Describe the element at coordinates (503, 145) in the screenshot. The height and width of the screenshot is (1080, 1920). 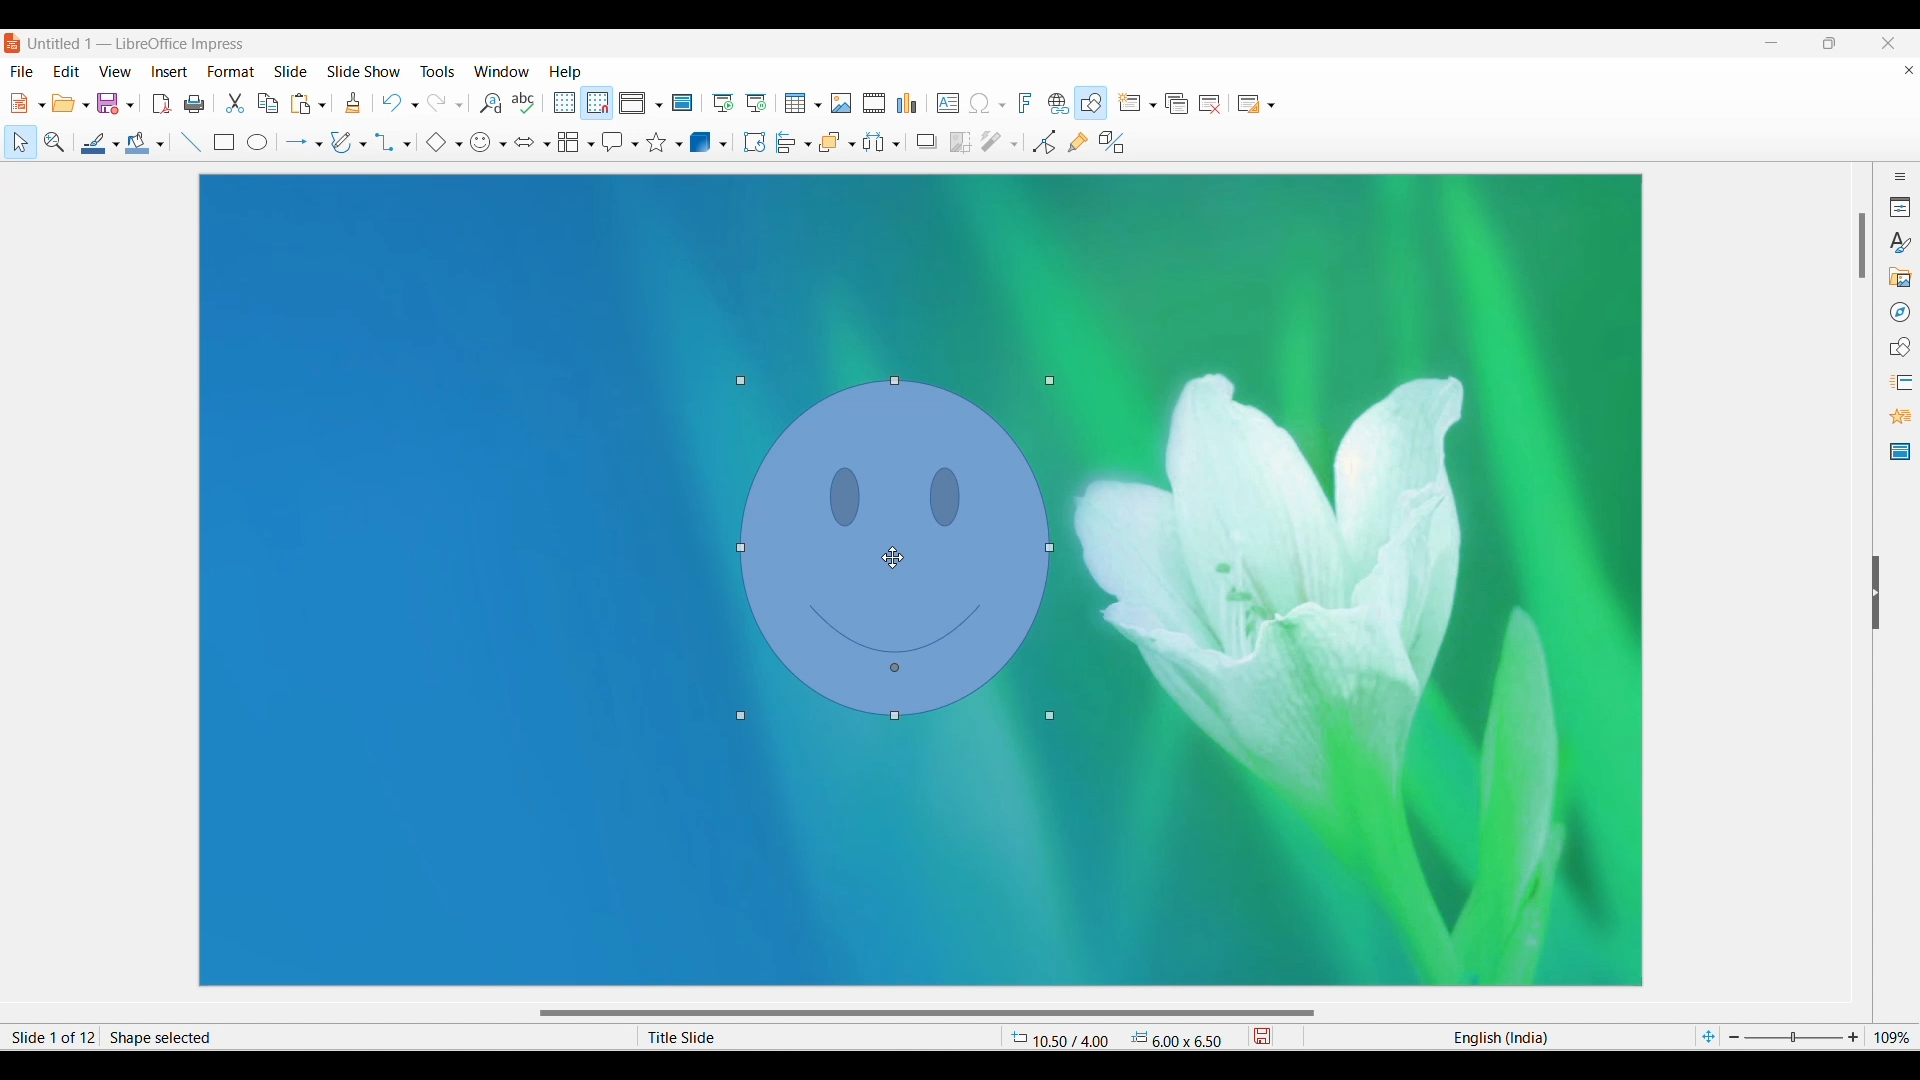
I see `Symbol options` at that location.